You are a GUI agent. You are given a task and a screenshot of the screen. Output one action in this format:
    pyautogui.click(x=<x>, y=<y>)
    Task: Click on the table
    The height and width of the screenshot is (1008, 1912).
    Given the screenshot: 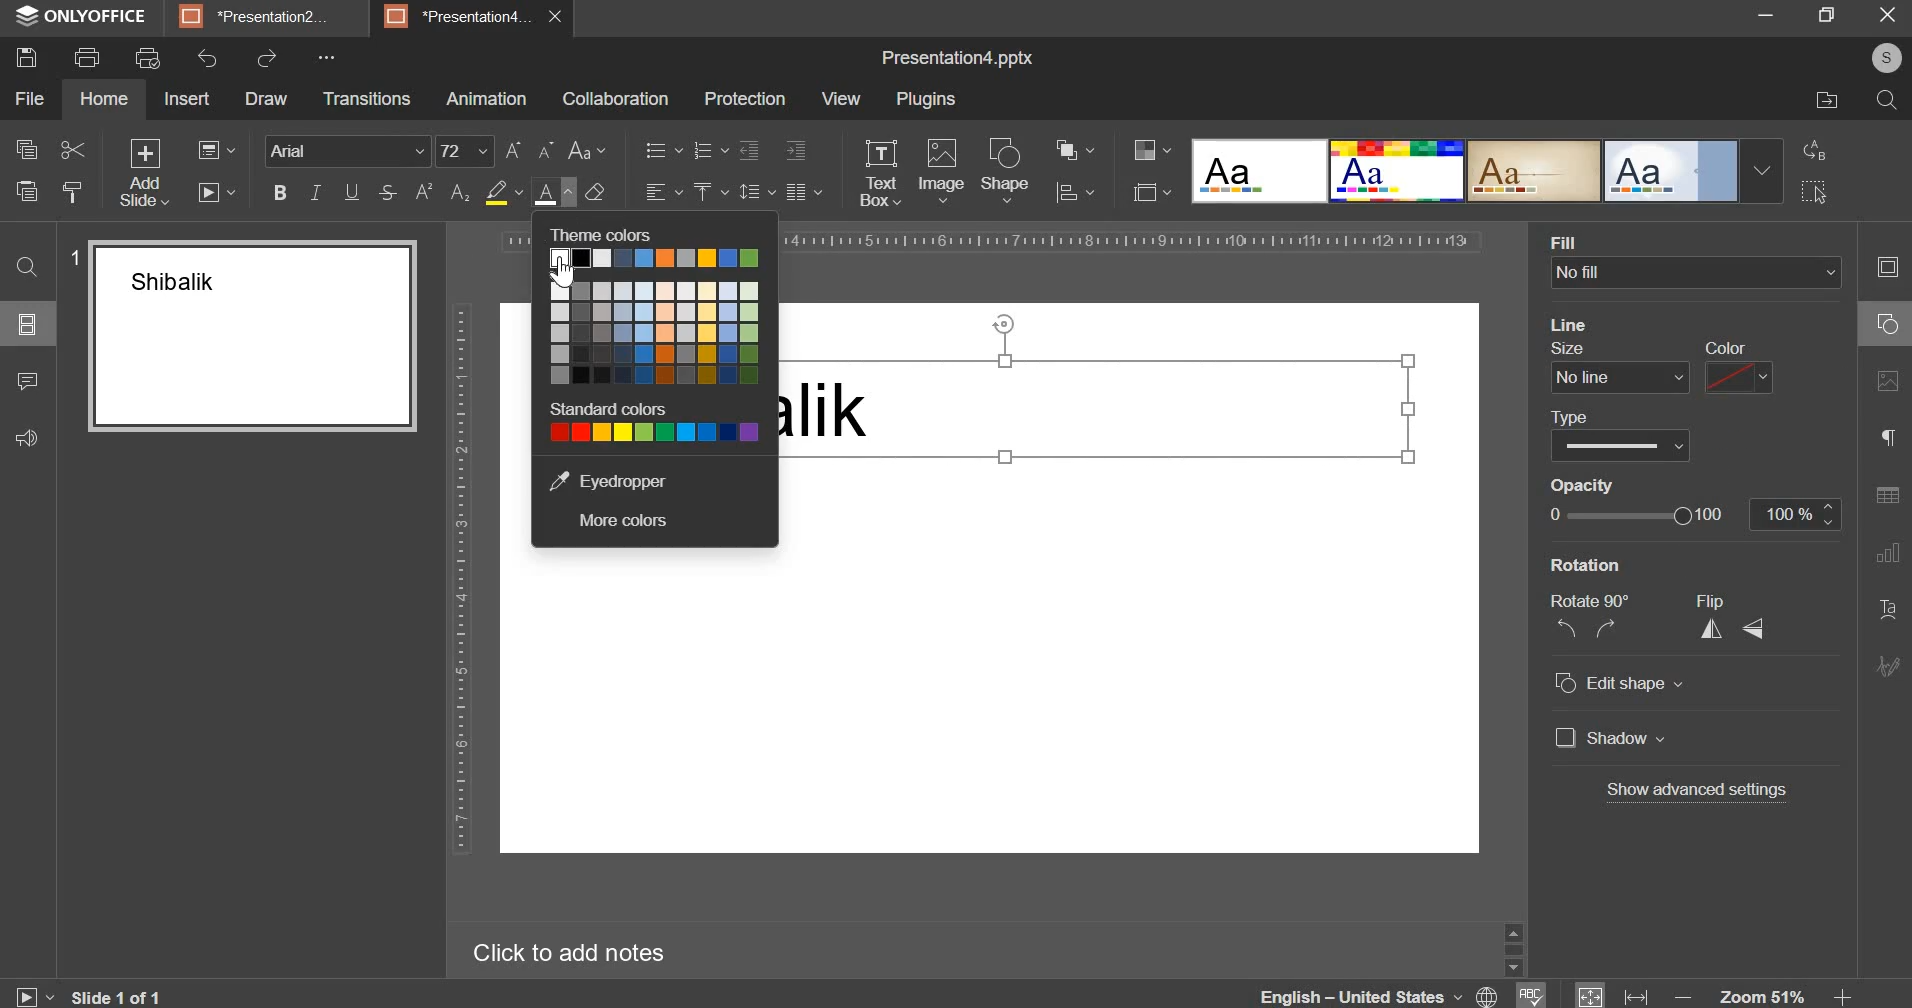 What is the action you would take?
    pyautogui.click(x=1887, y=501)
    